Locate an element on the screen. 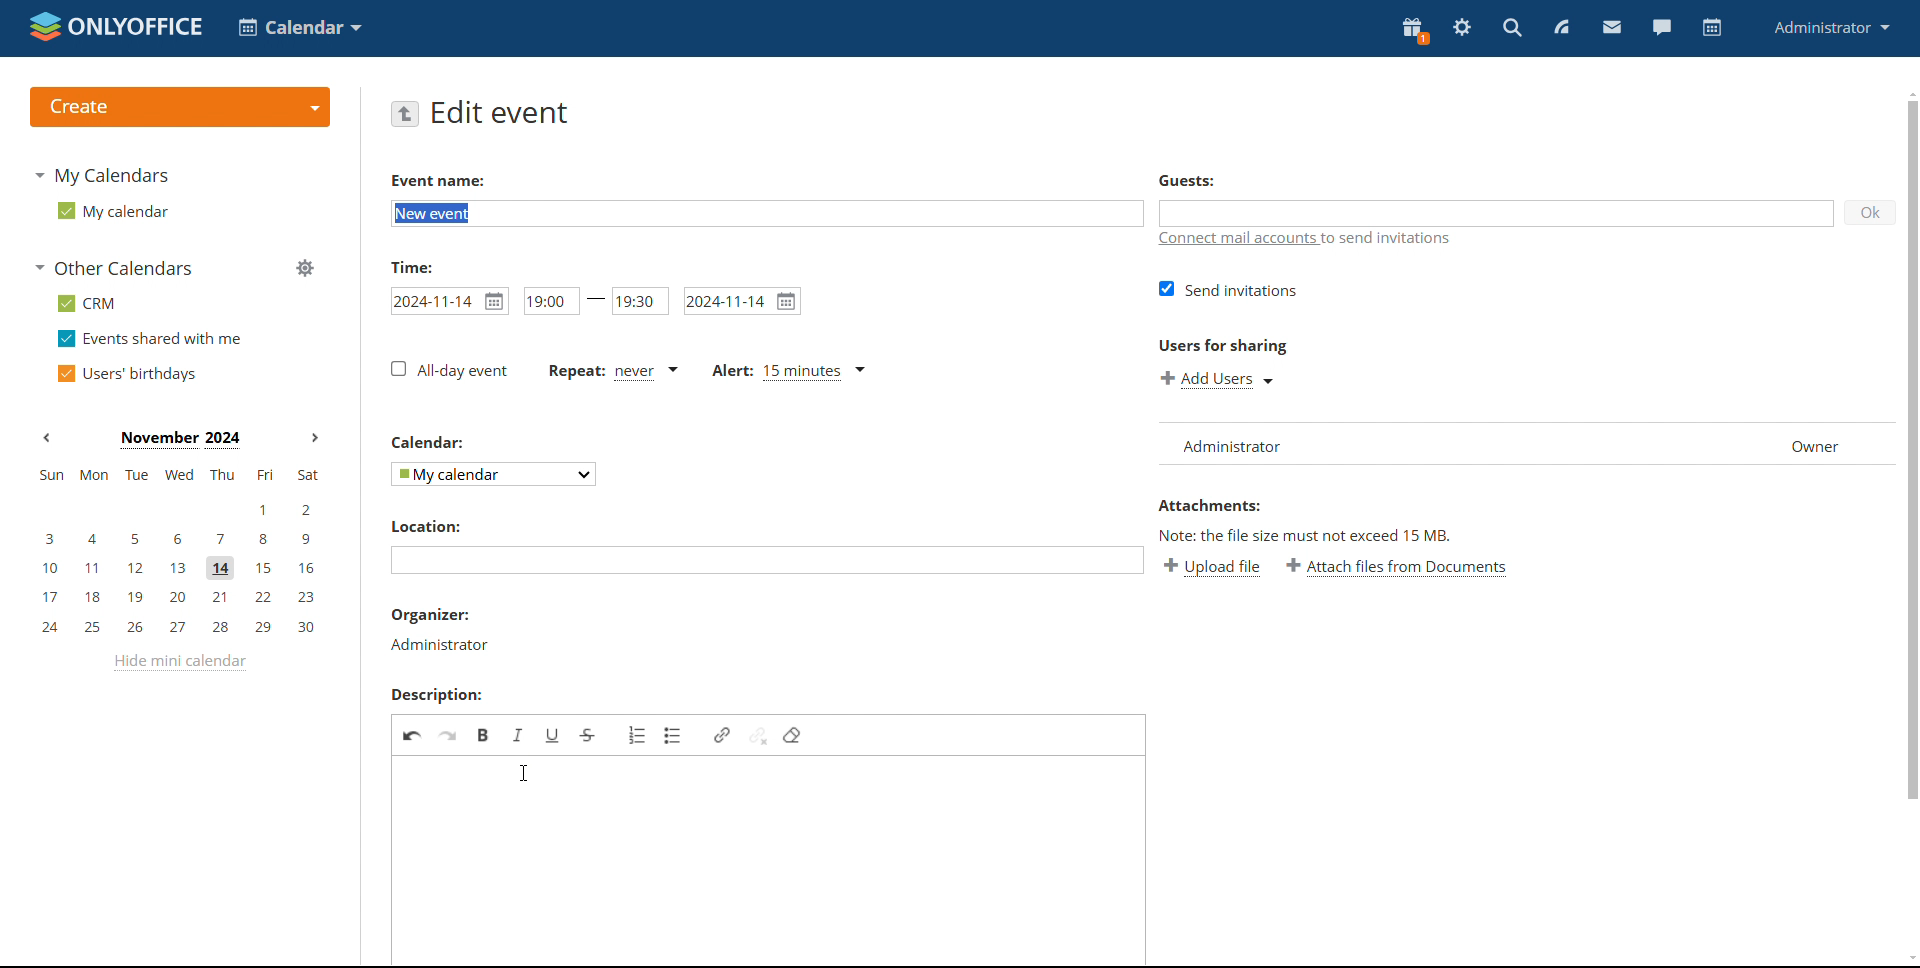 This screenshot has height=968, width=1920. undo is located at coordinates (411, 733).